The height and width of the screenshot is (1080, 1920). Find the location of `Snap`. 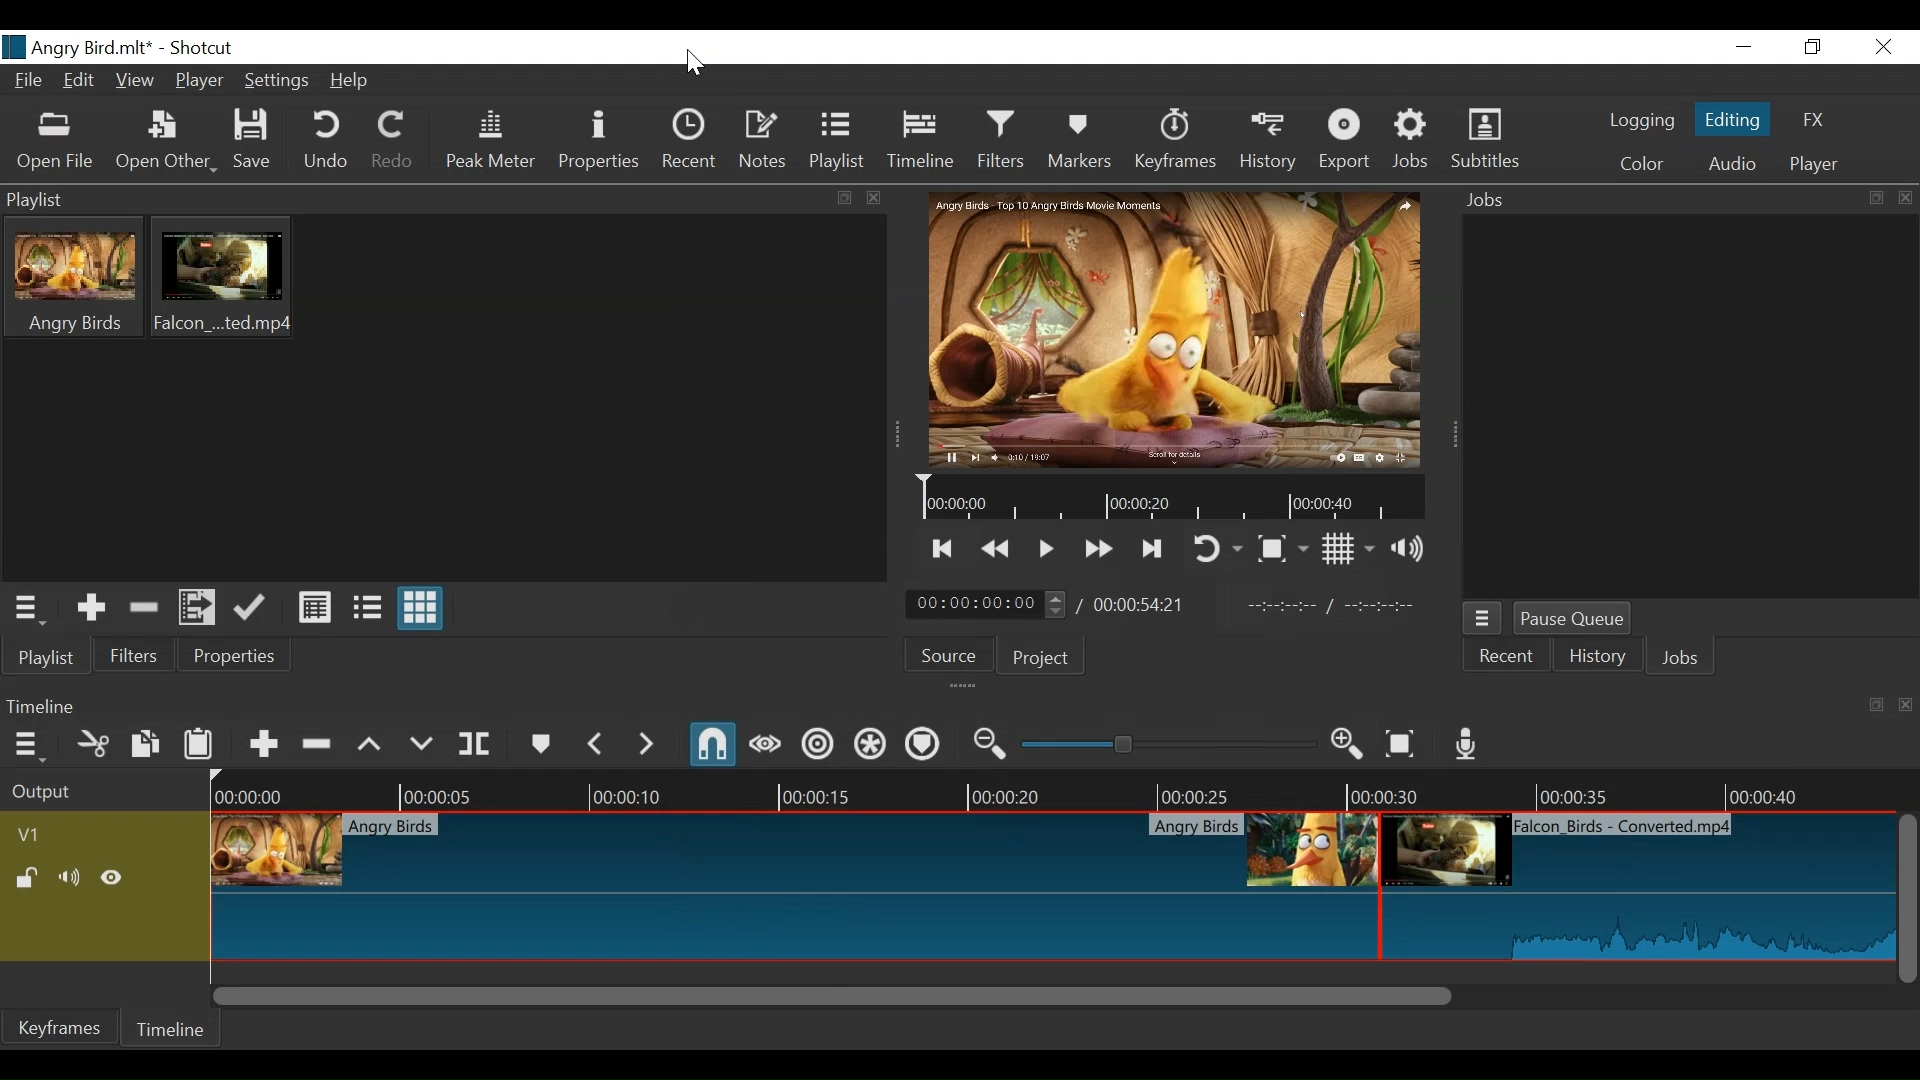

Snap is located at coordinates (711, 744).